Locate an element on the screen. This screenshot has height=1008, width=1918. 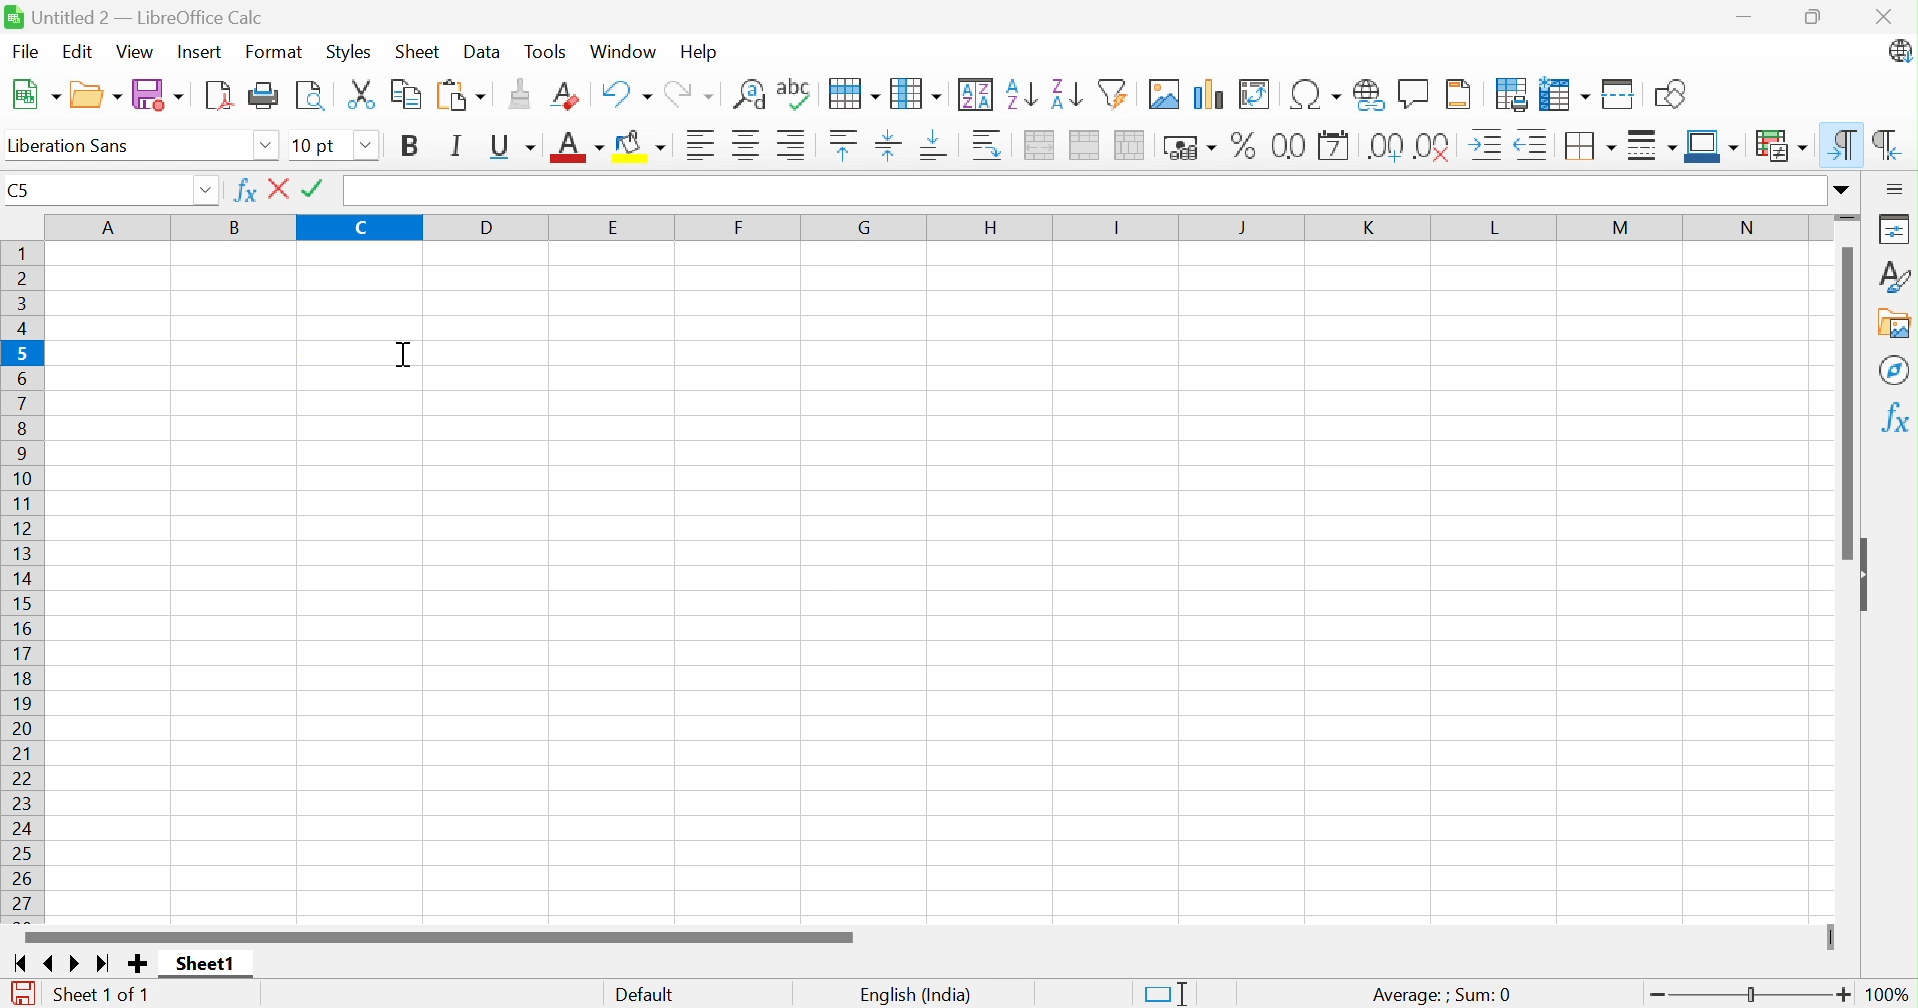
Spelling is located at coordinates (856, 95).